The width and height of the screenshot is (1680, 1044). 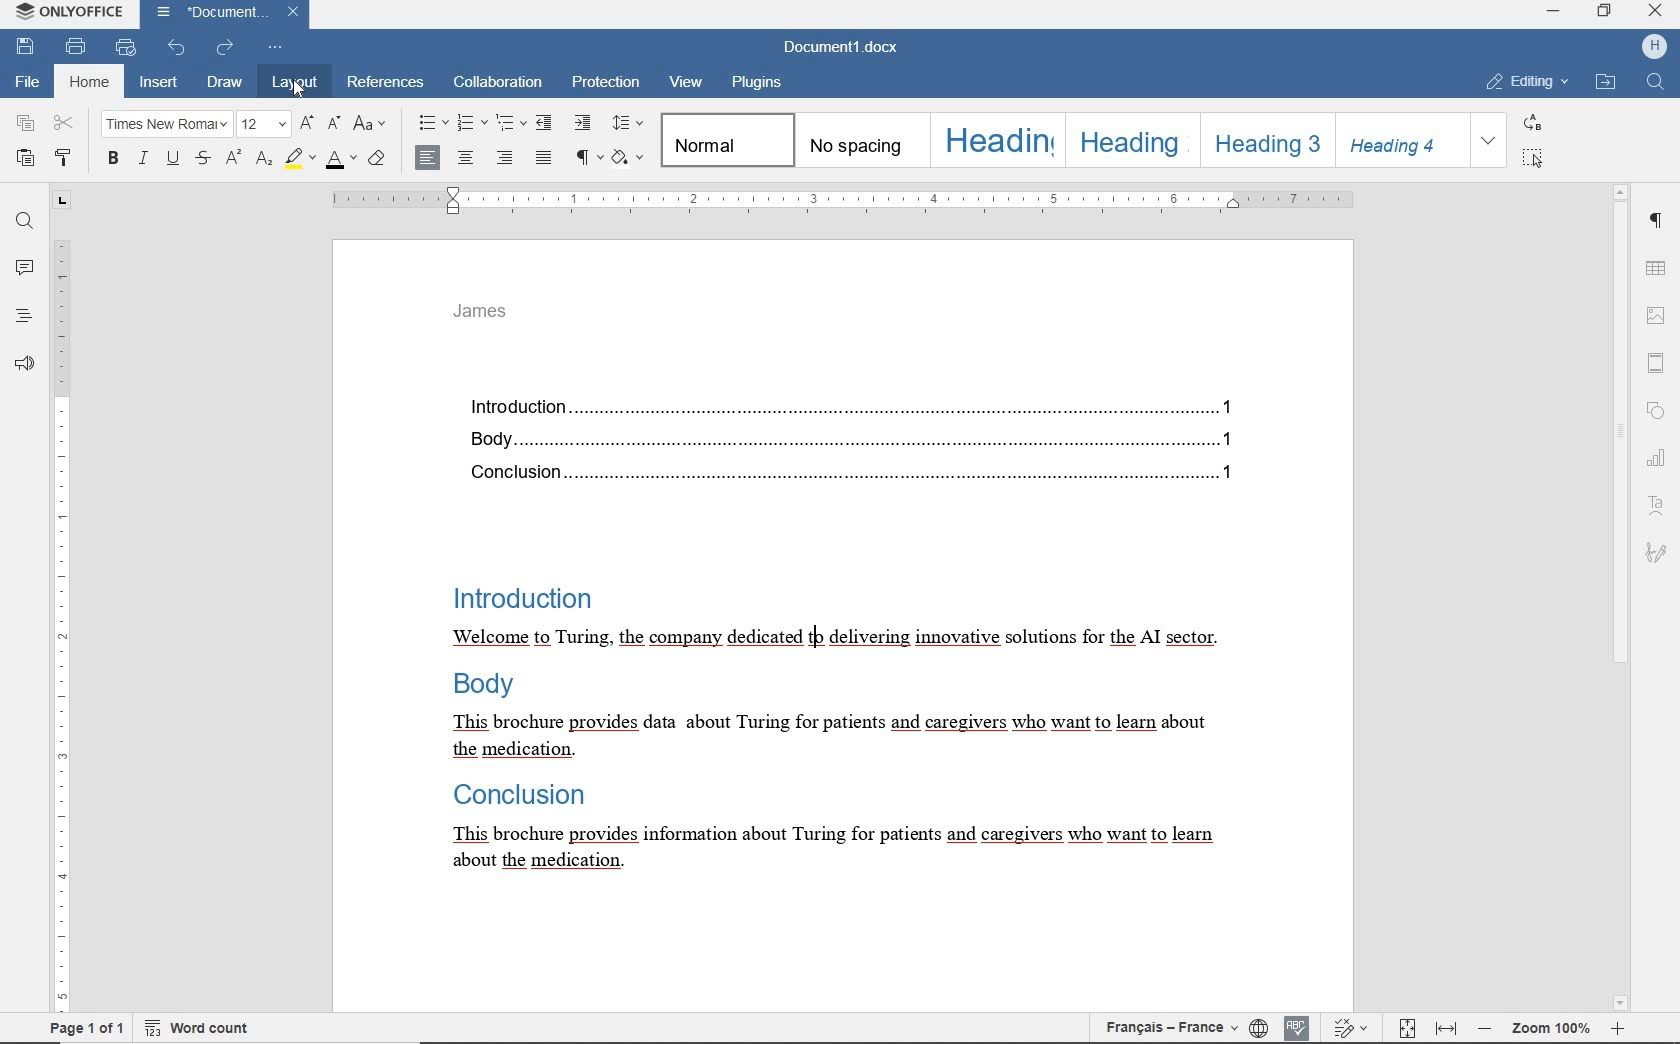 What do you see at coordinates (85, 1028) in the screenshot?
I see `page 1 of 1` at bounding box center [85, 1028].